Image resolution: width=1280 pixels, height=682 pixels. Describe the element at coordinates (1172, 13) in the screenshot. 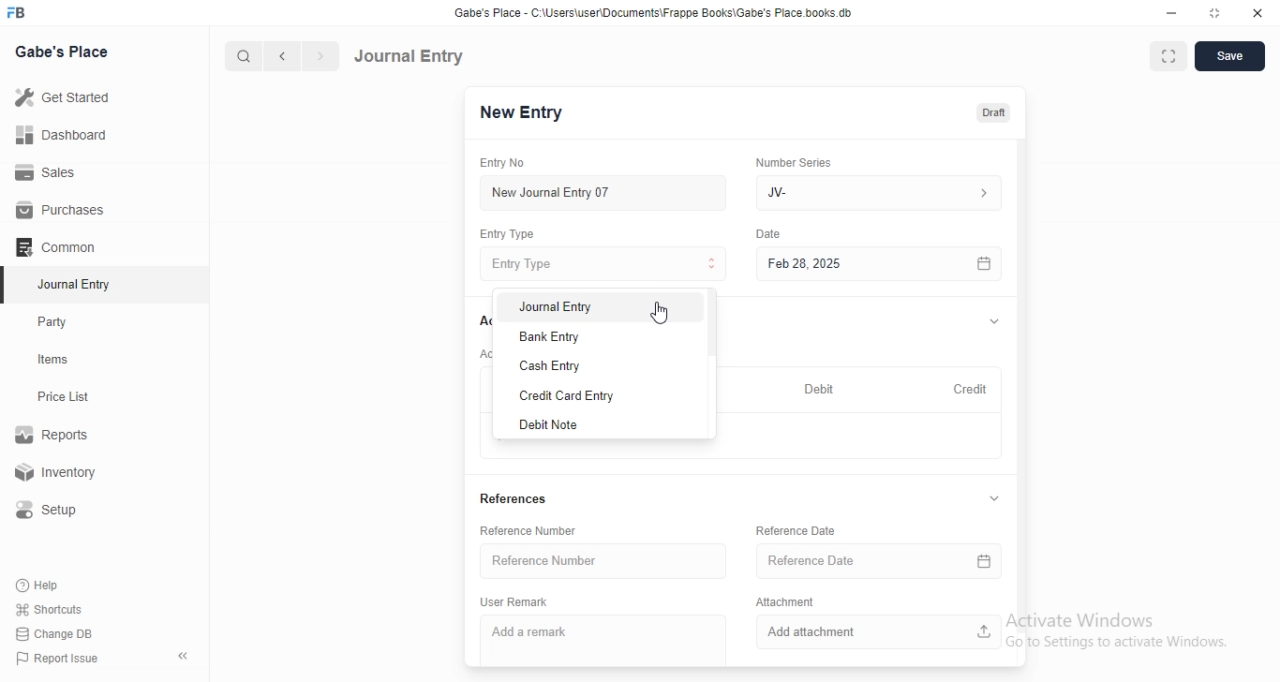

I see `minimize` at that location.